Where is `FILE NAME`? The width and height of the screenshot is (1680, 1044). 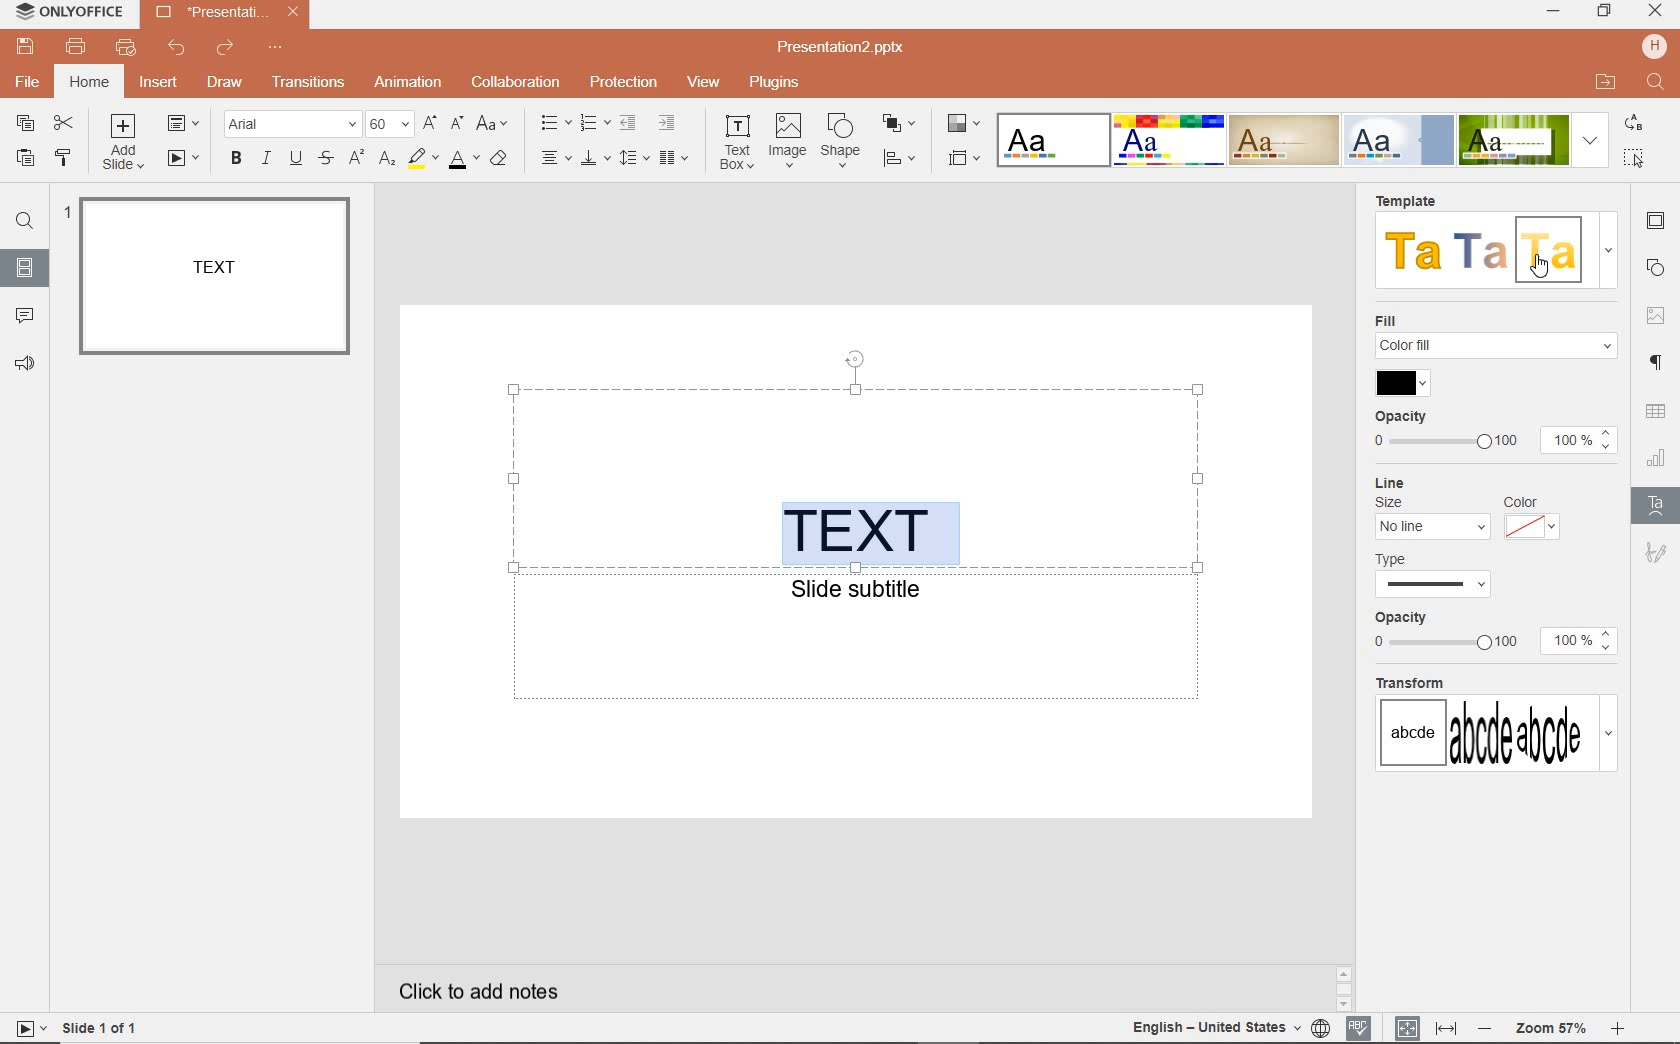 FILE NAME is located at coordinates (847, 47).